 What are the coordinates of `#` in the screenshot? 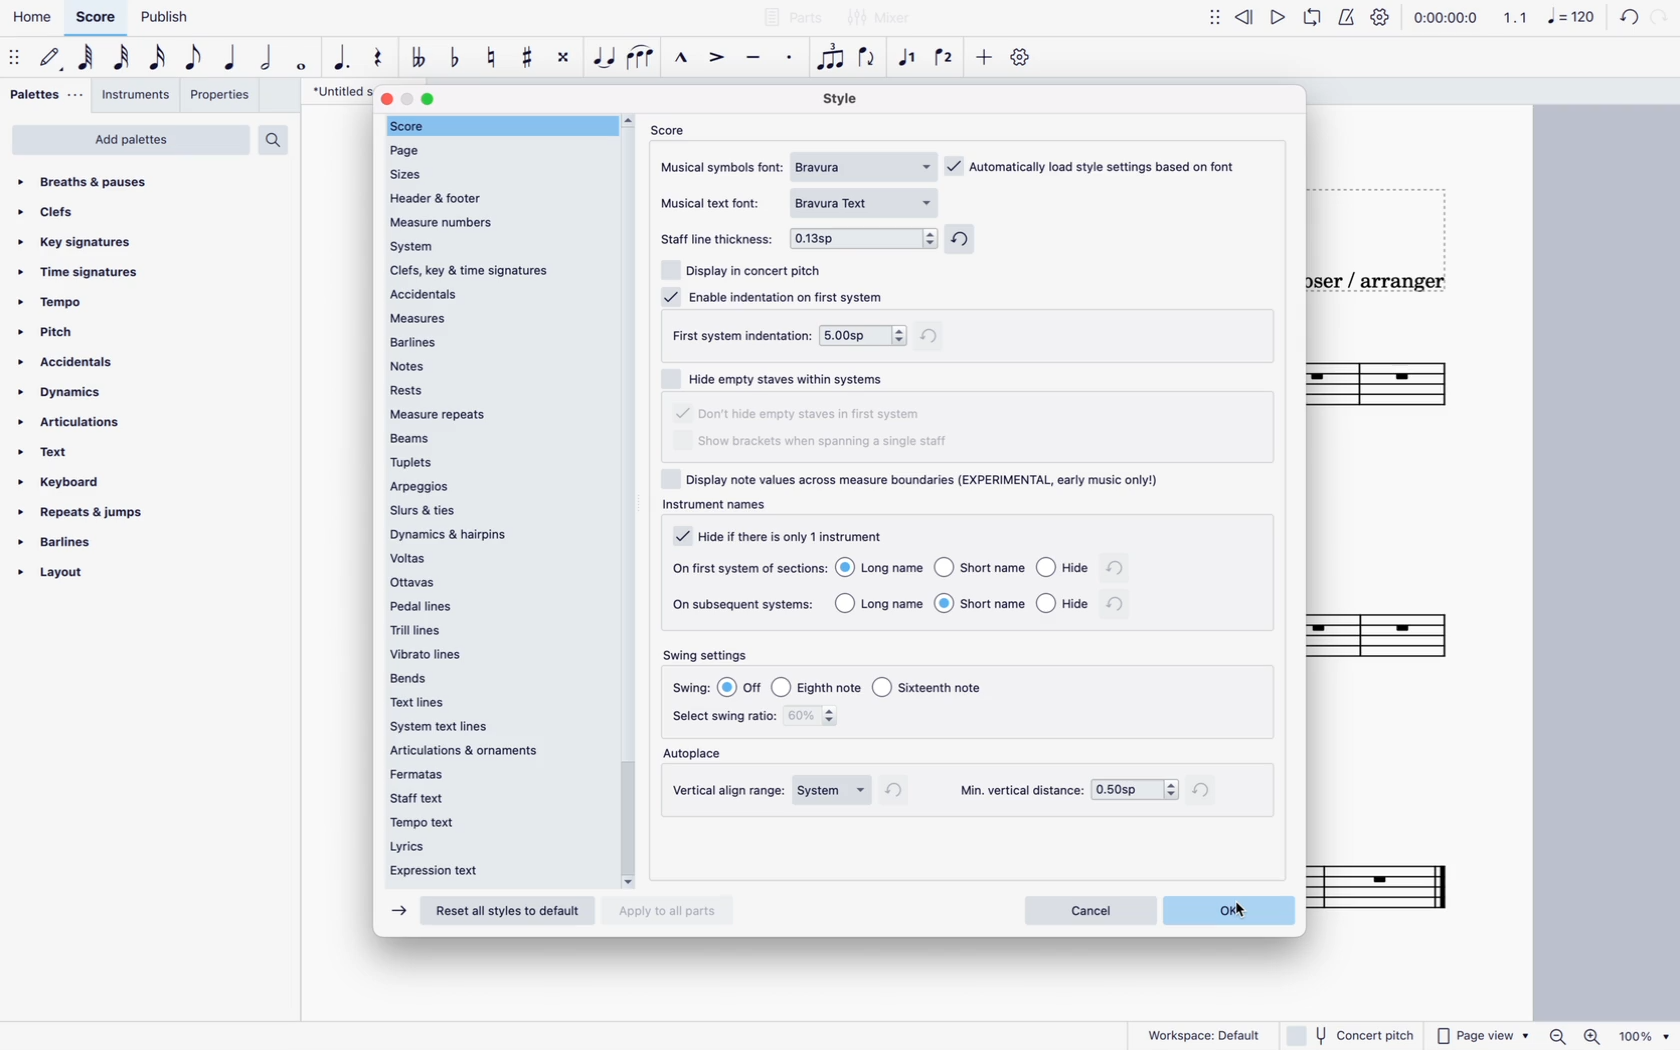 It's located at (526, 56).